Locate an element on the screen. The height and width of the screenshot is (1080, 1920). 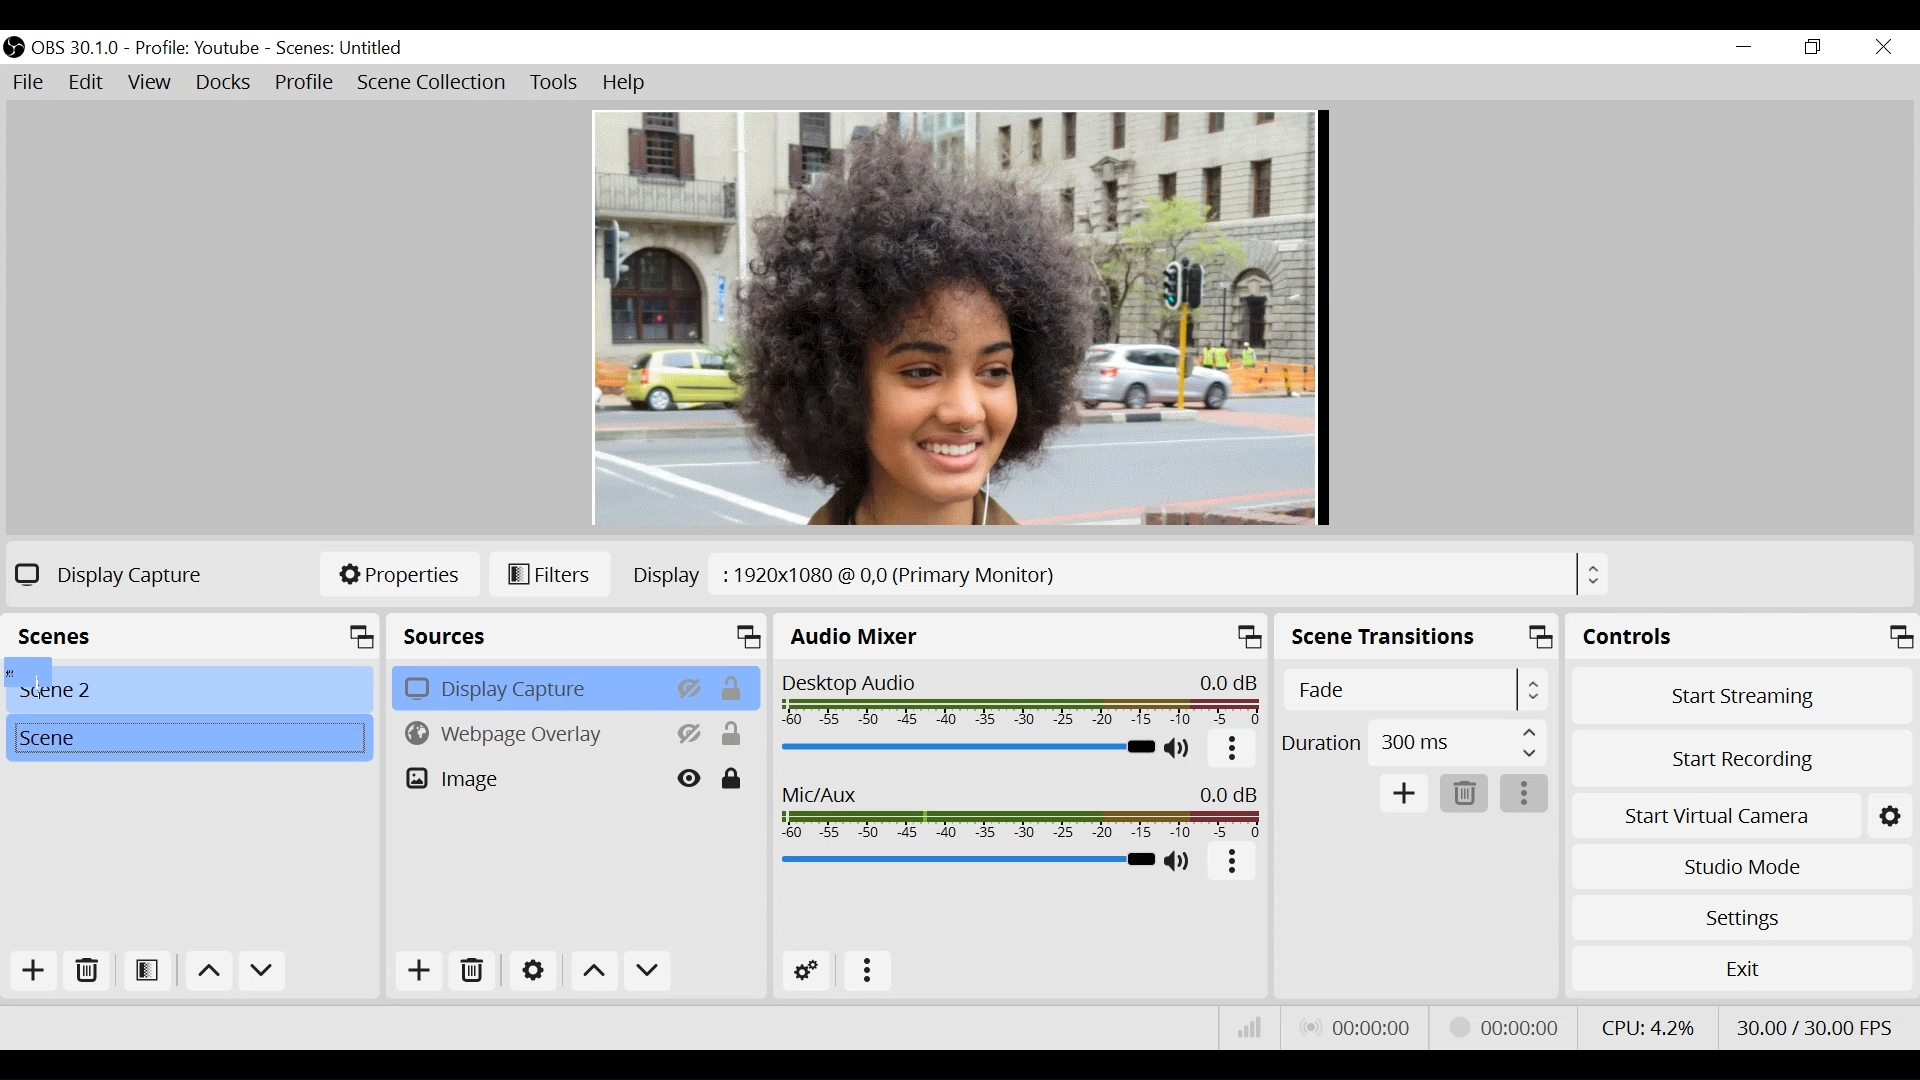
Filters is located at coordinates (553, 575).